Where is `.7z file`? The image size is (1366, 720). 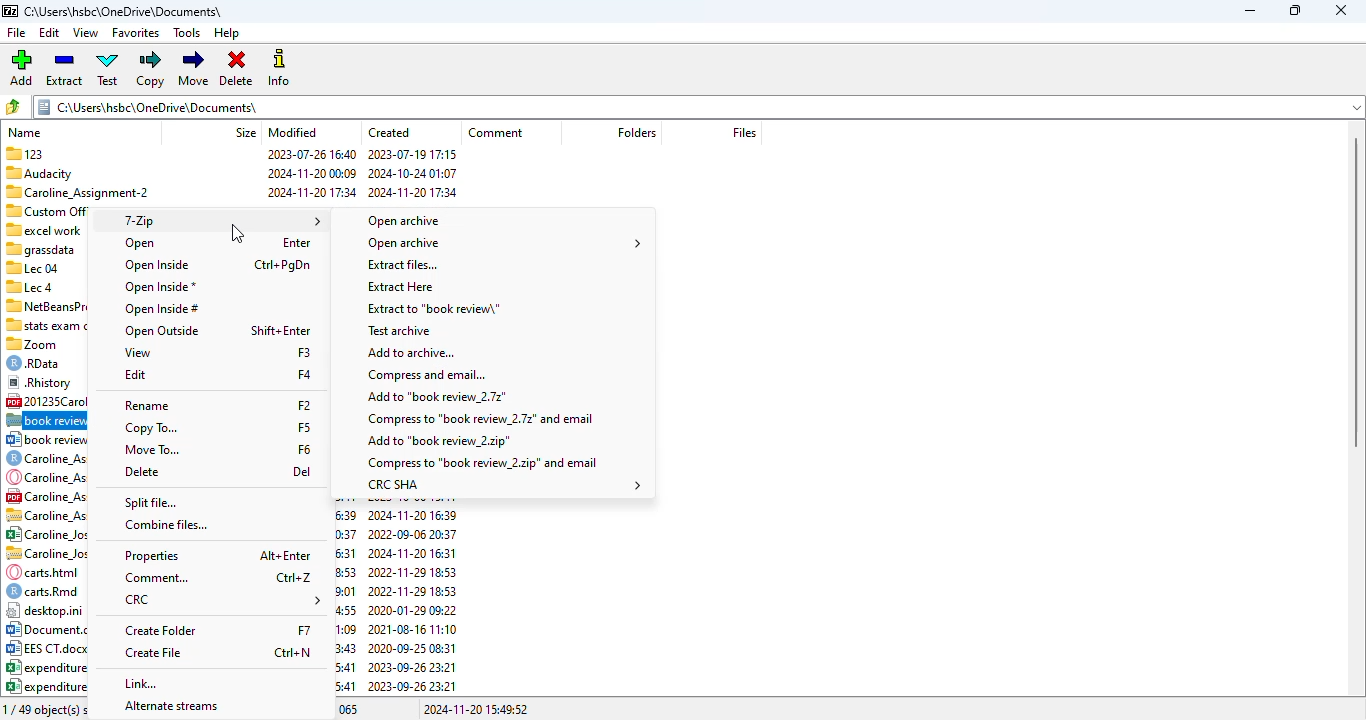
.7z file is located at coordinates (45, 421).